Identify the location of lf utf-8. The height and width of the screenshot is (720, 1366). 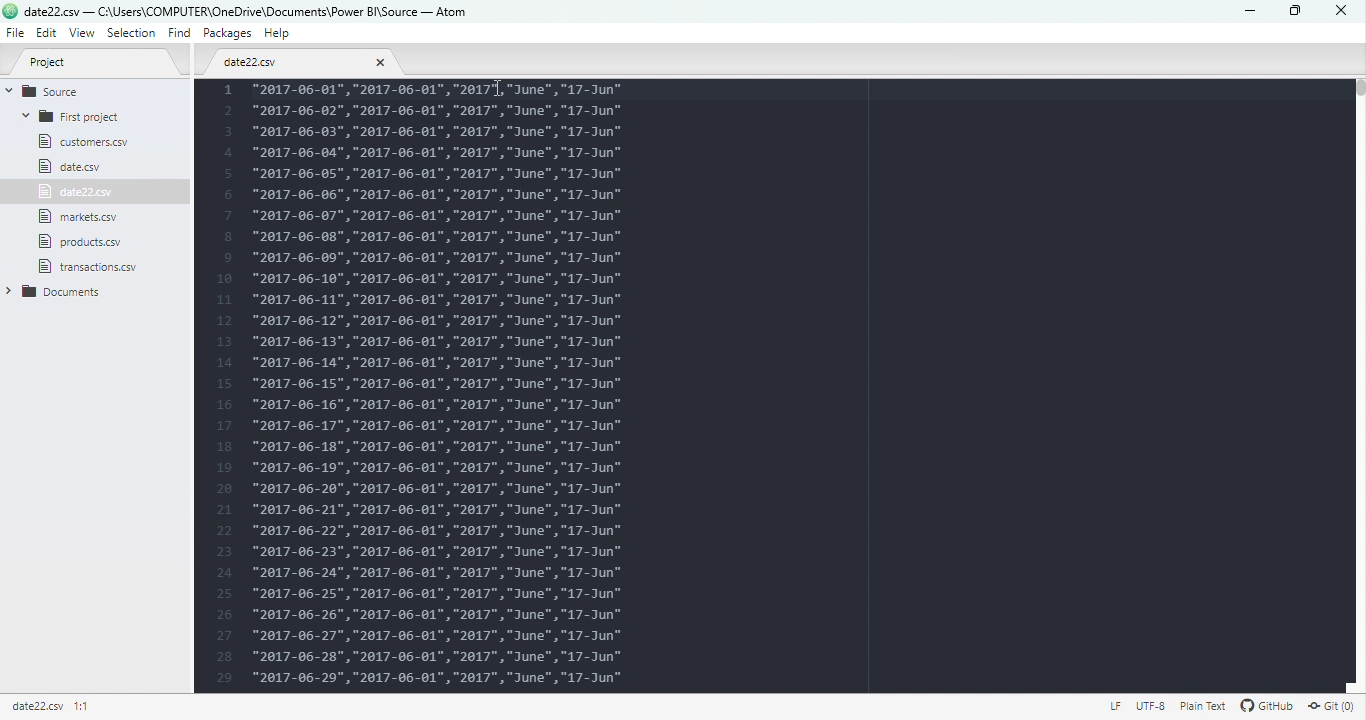
(1133, 706).